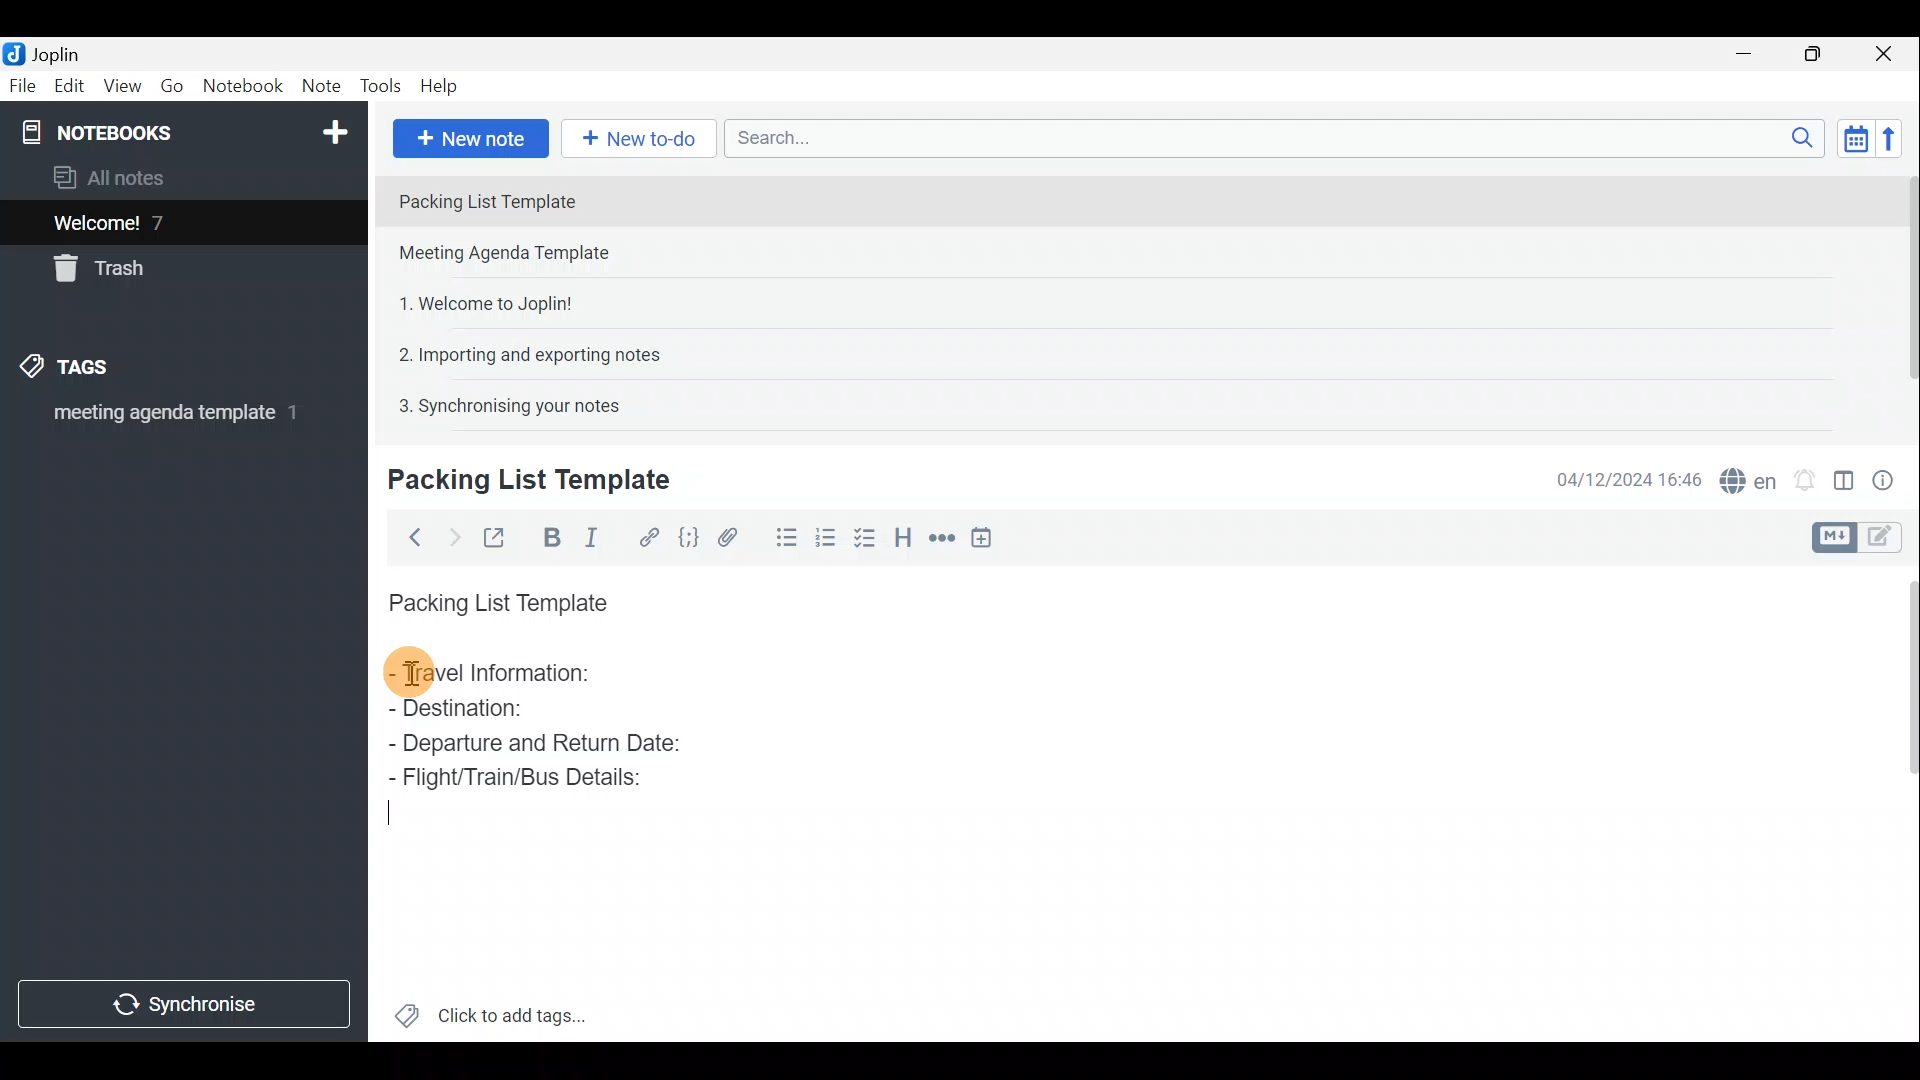 The image size is (1920, 1080). Describe the element at coordinates (478, 301) in the screenshot. I see `Note 3` at that location.